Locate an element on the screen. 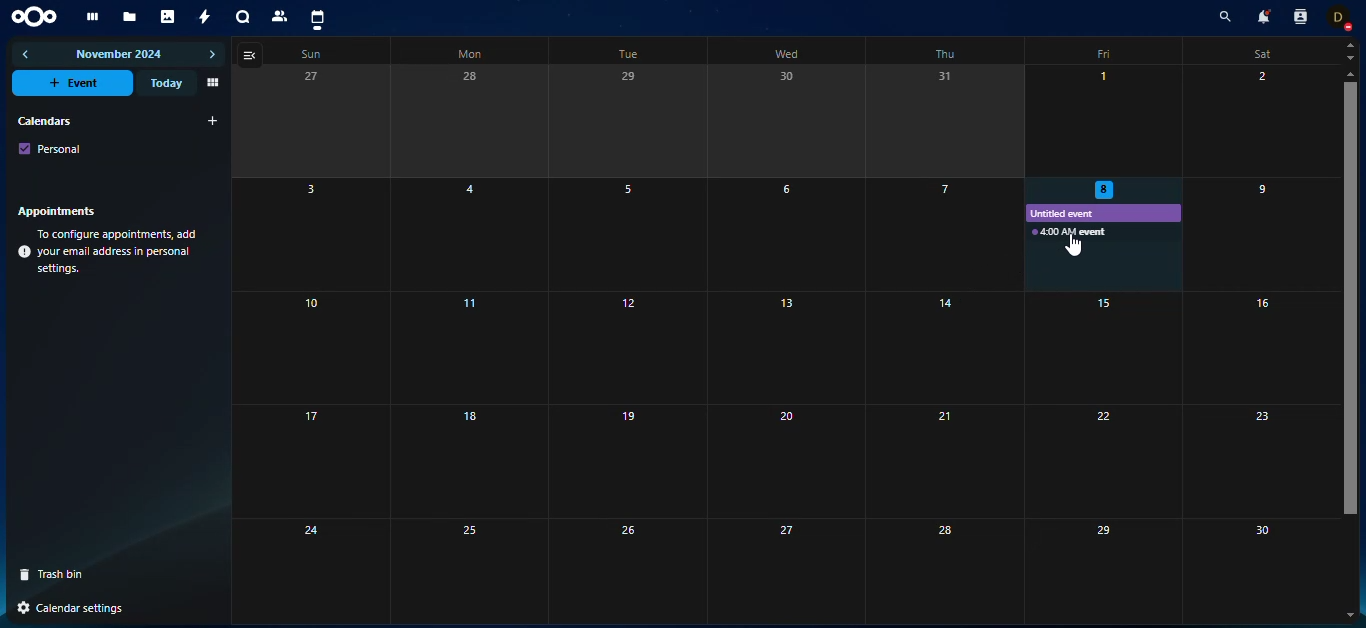  scroll bar is located at coordinates (1350, 260).